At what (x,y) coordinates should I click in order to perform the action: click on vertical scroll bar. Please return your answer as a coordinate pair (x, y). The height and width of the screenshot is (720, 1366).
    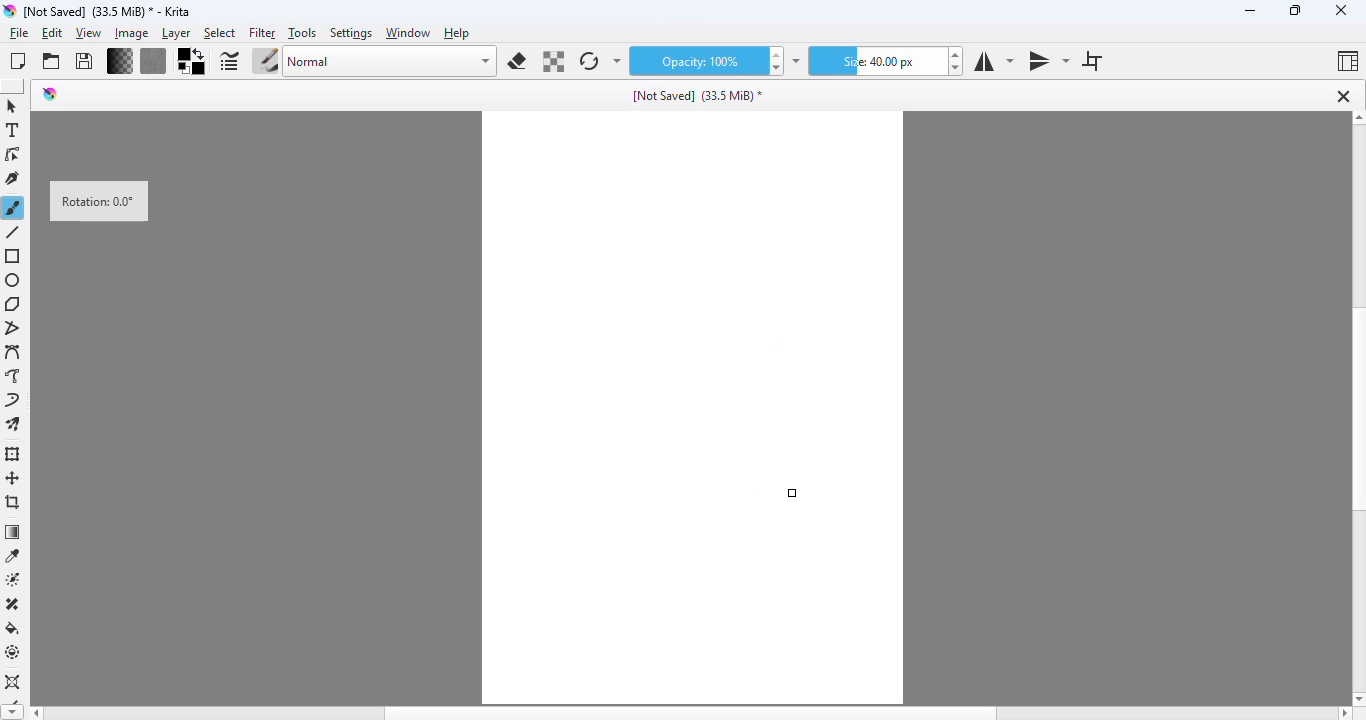
    Looking at the image, I should click on (1357, 411).